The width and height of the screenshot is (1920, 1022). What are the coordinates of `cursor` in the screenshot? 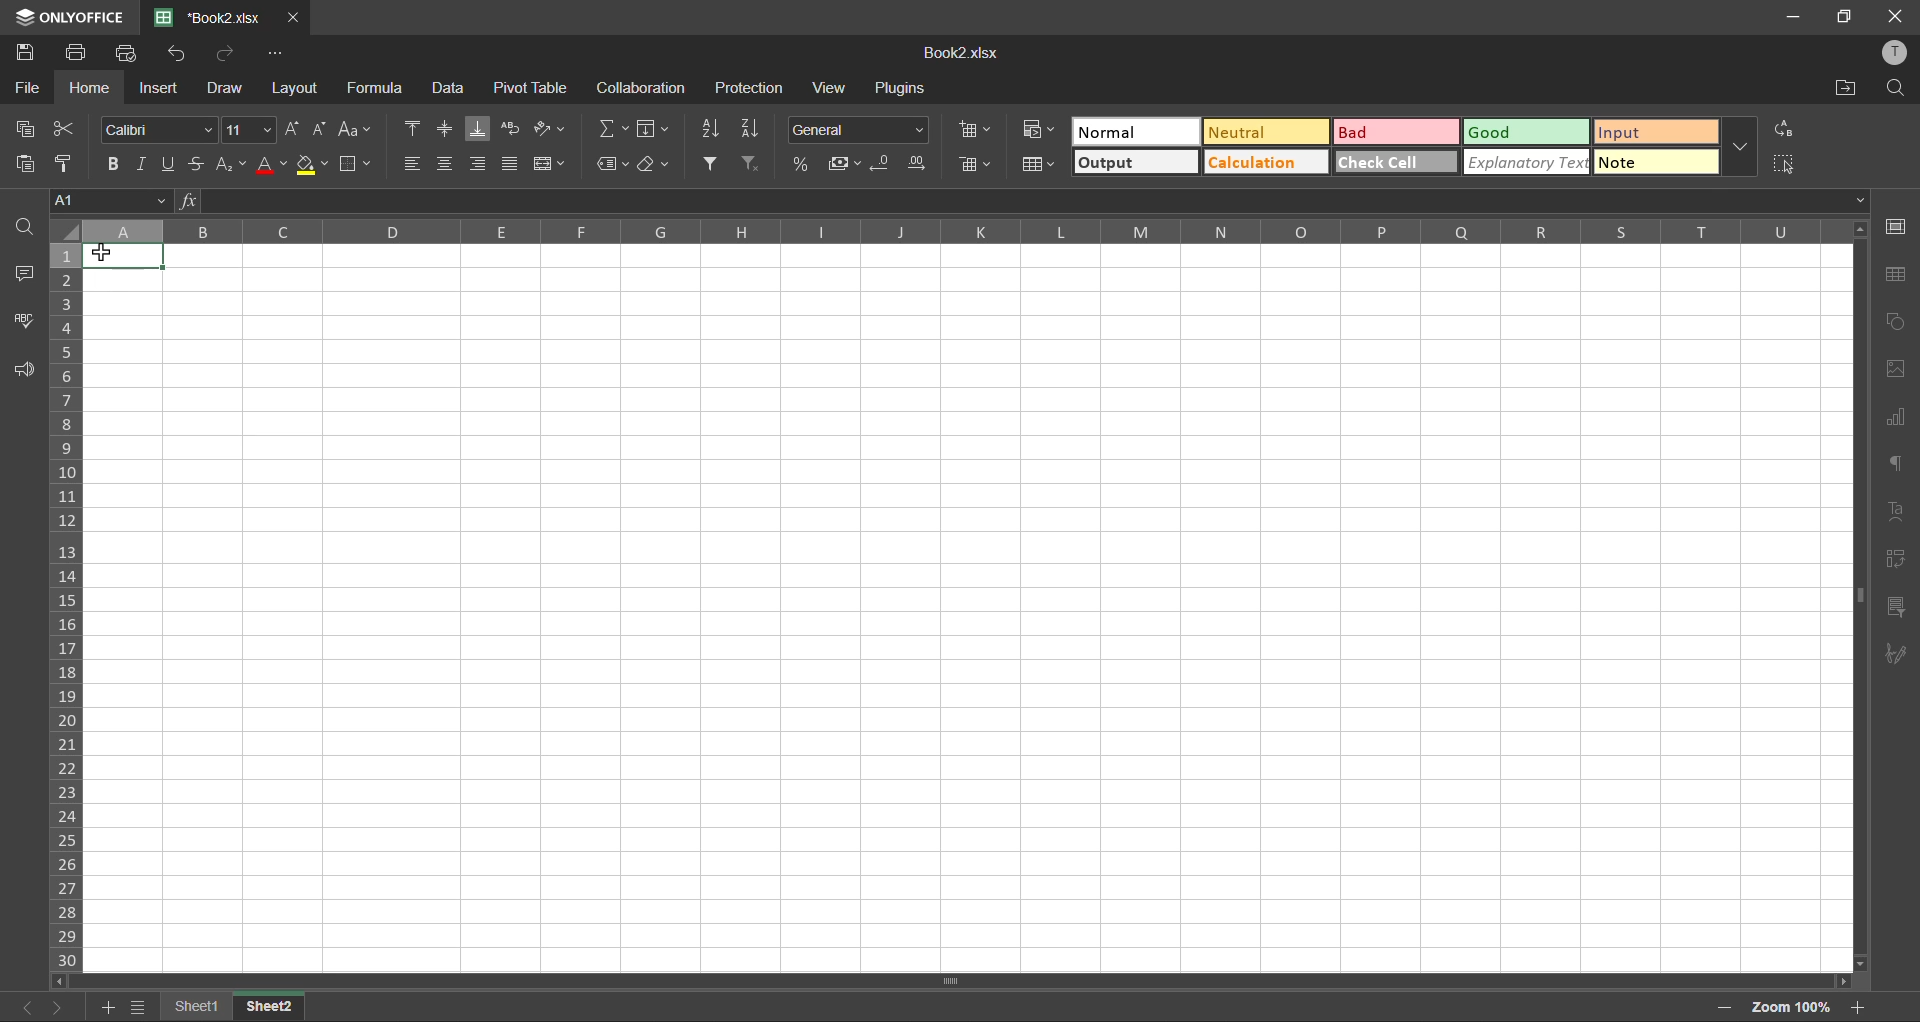 It's located at (105, 254).